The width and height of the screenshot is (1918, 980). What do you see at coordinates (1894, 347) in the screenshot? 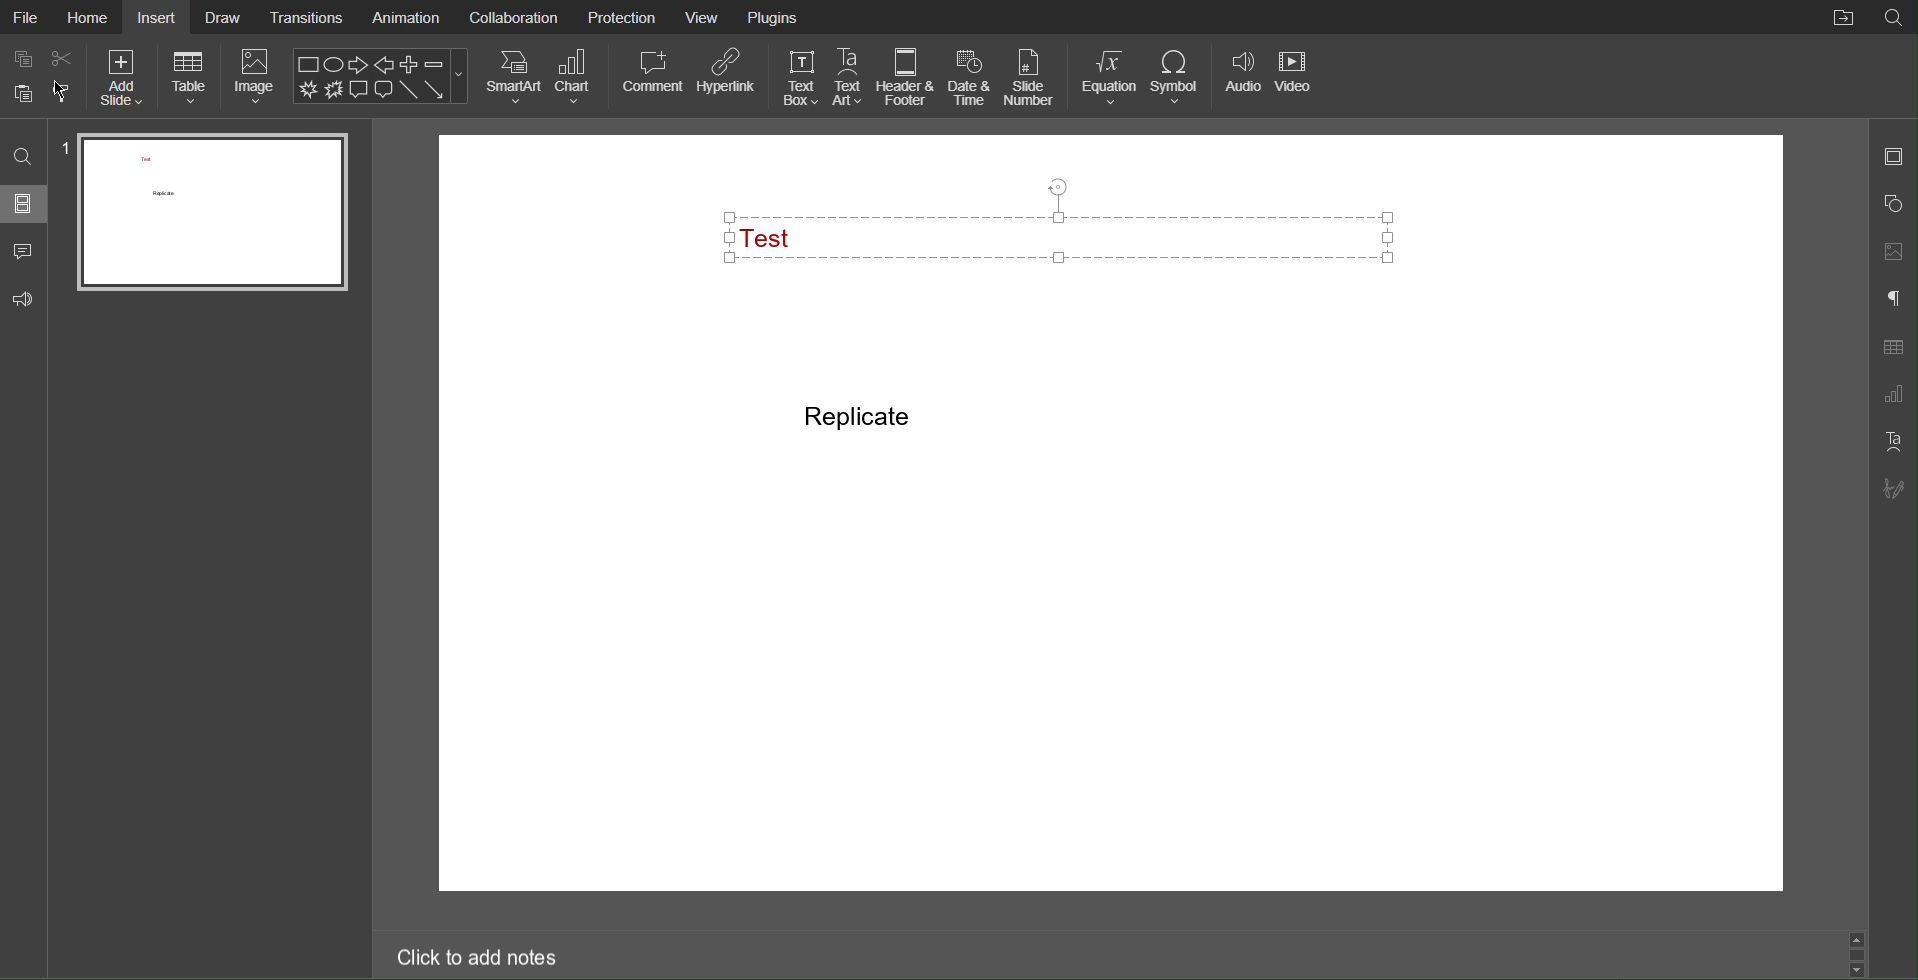
I see `Table Settings` at bounding box center [1894, 347].